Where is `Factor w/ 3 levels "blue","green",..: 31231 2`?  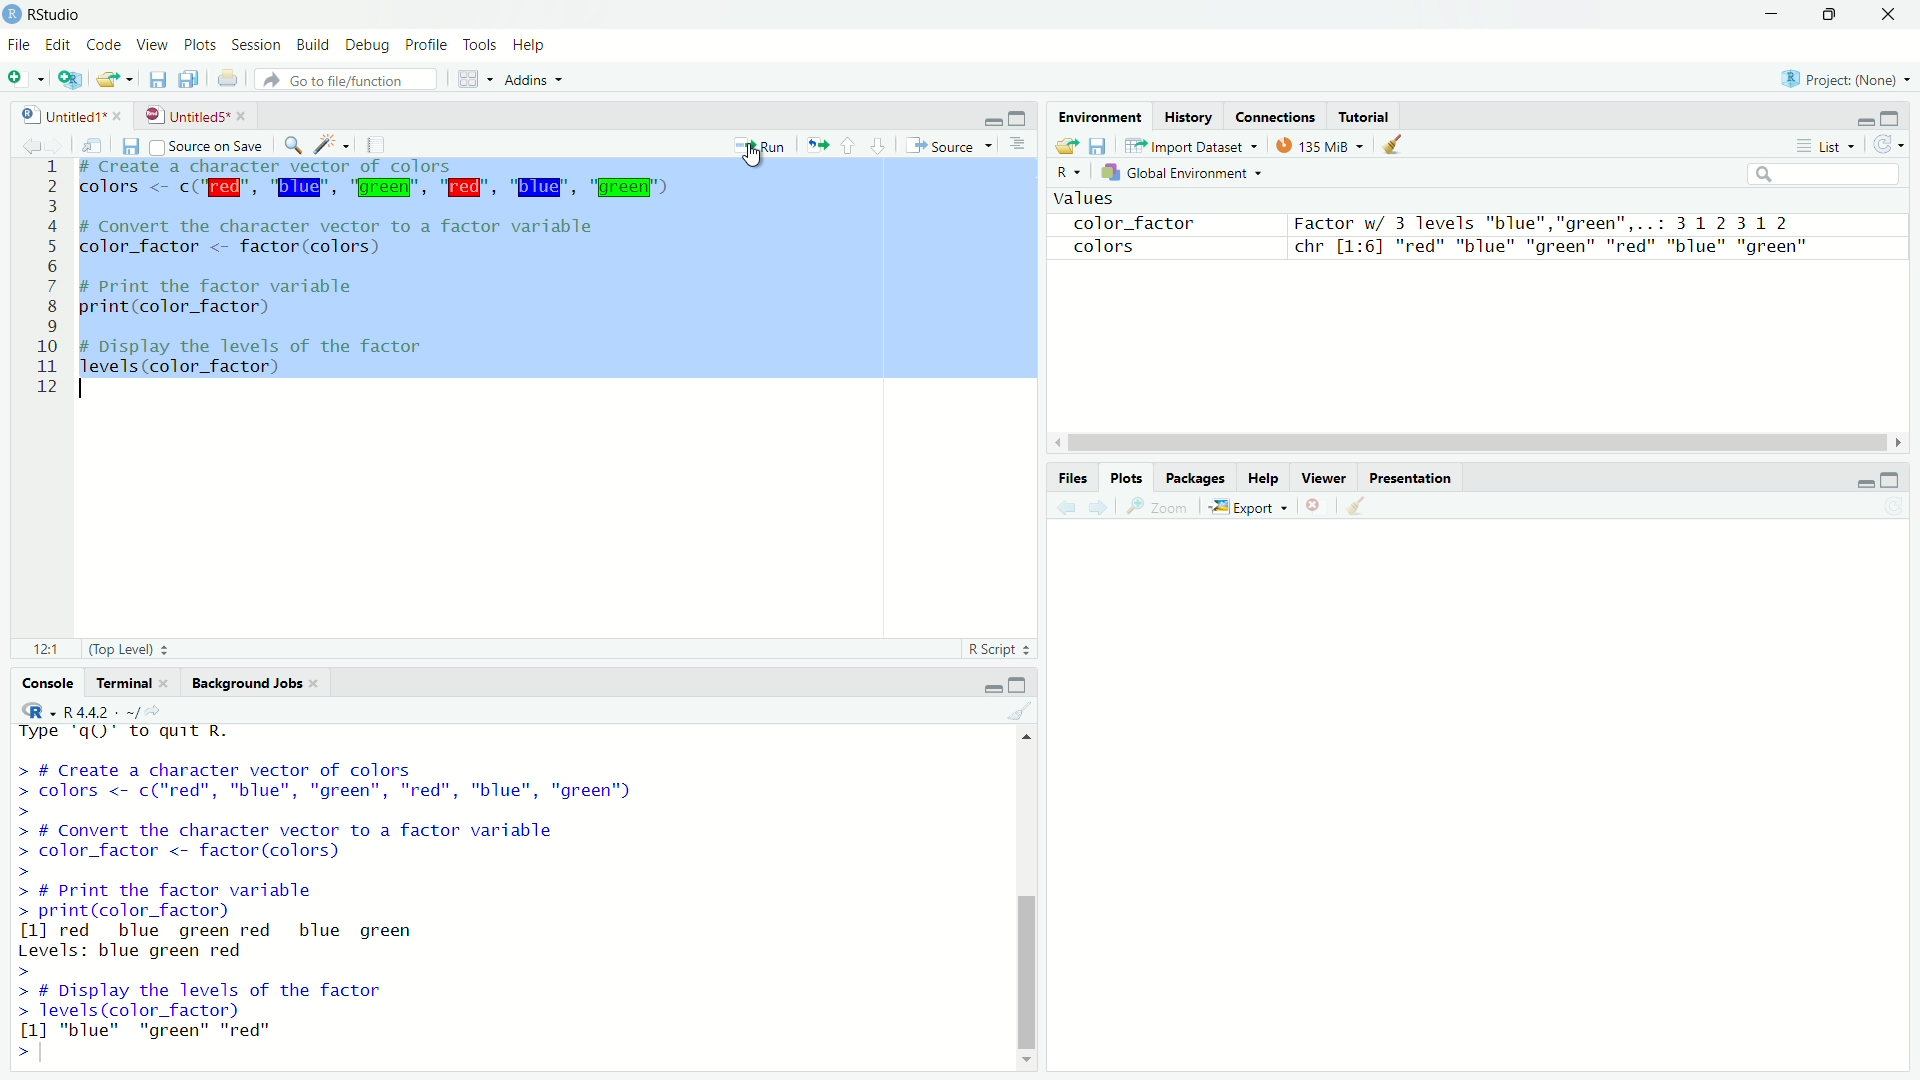
Factor w/ 3 levels "blue","green",..: 31231 2 is located at coordinates (1551, 218).